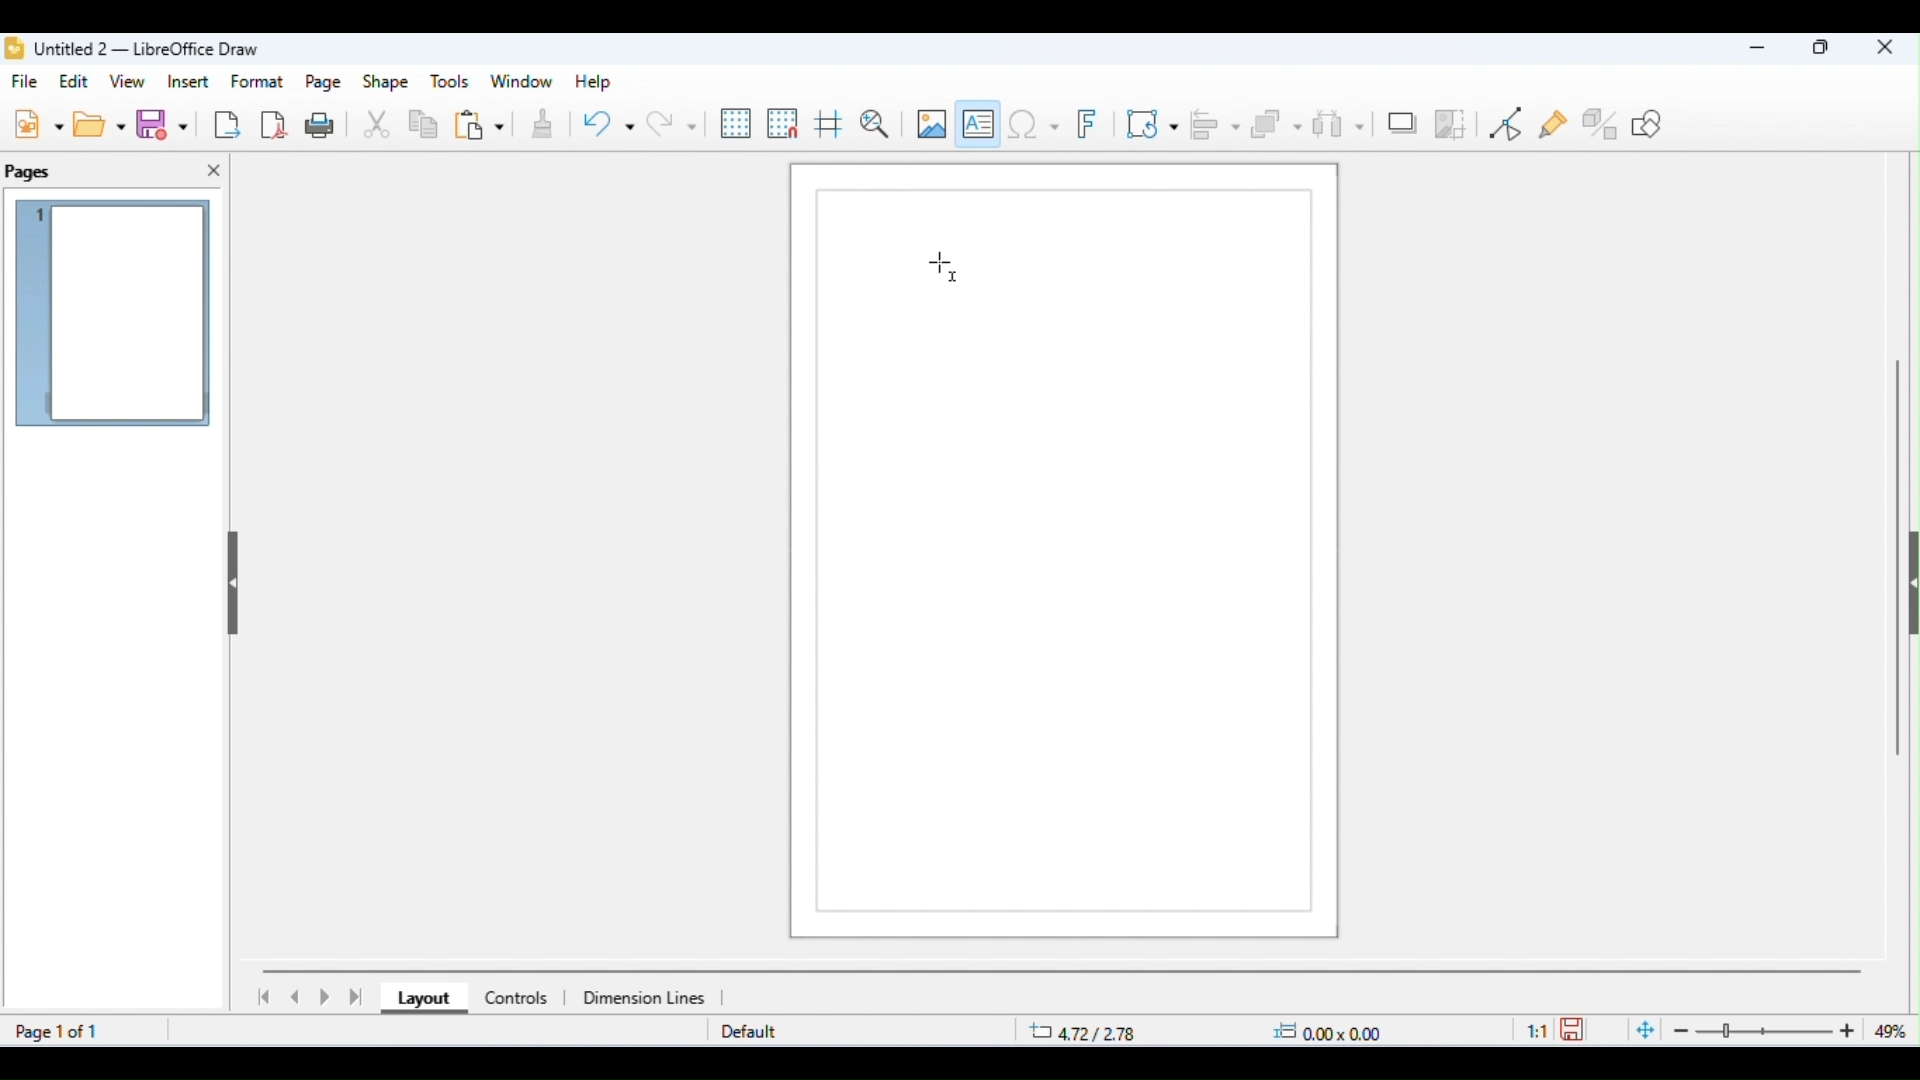  I want to click on show helplines while moving, so click(828, 127).